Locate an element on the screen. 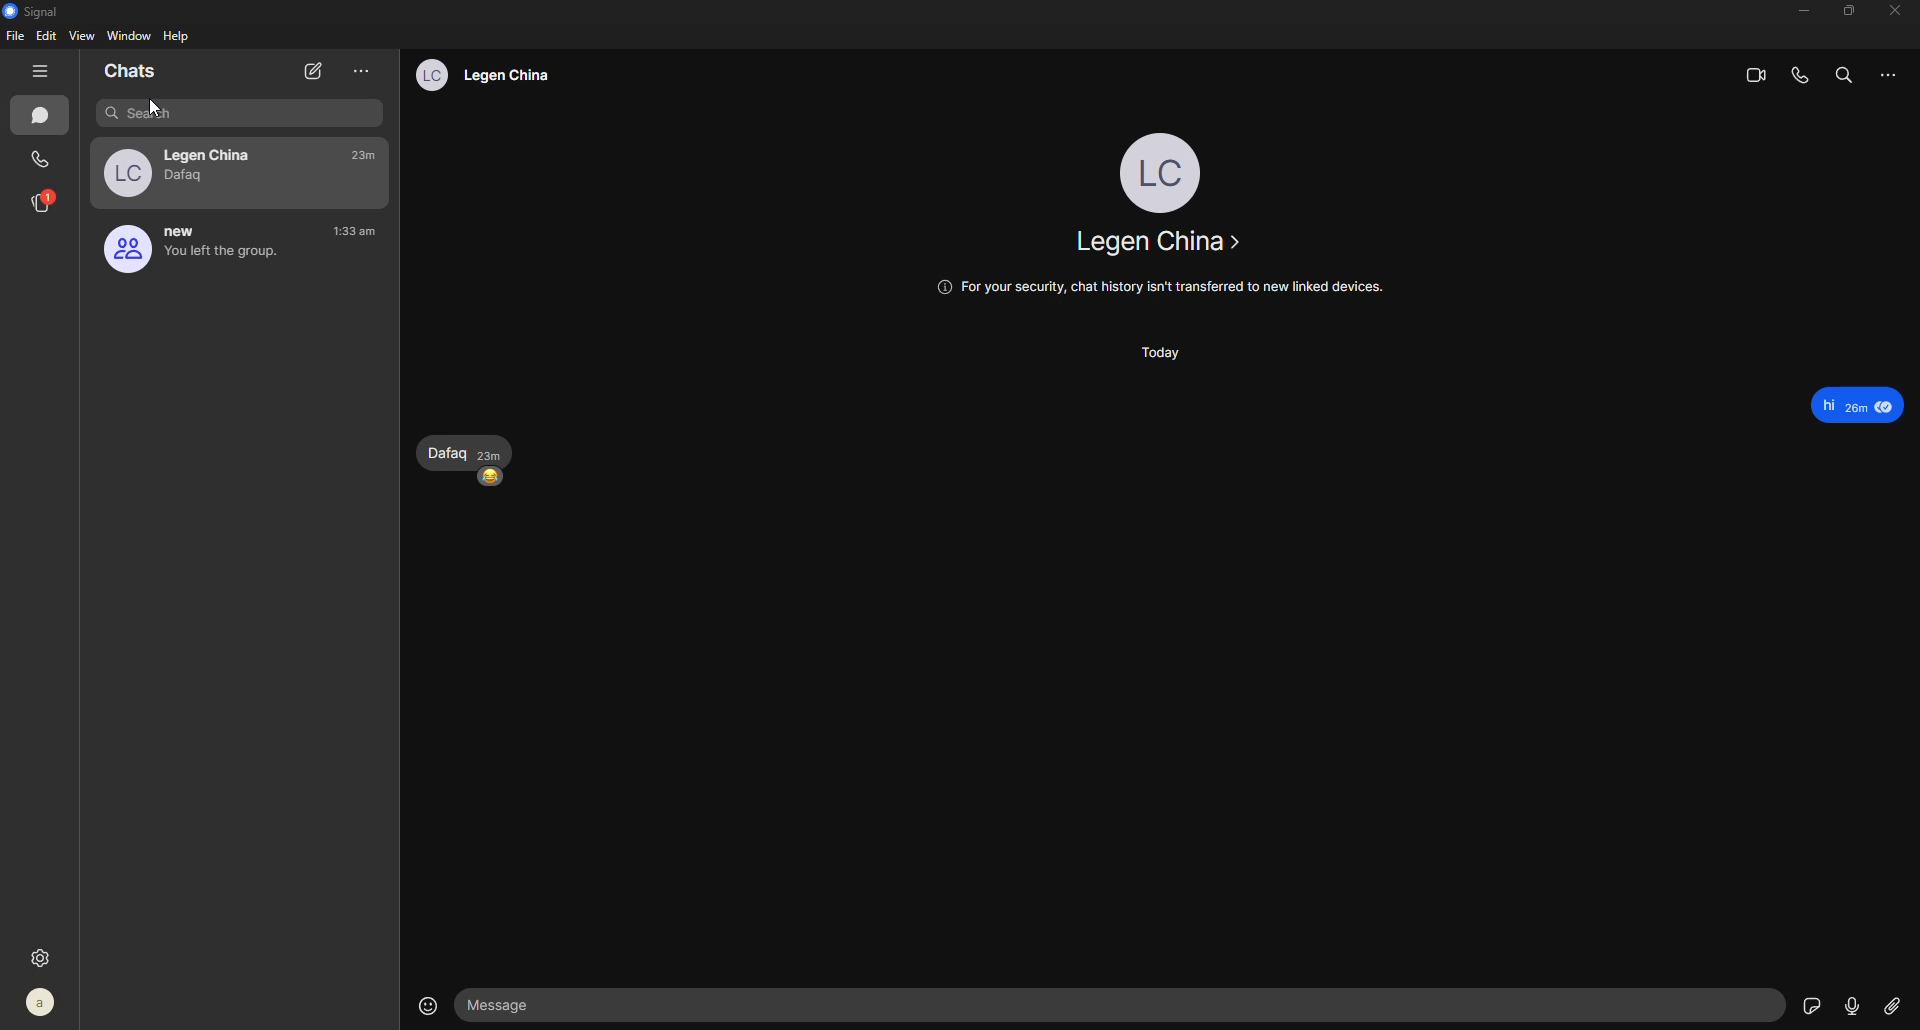  profile - lc is located at coordinates (1156, 167).